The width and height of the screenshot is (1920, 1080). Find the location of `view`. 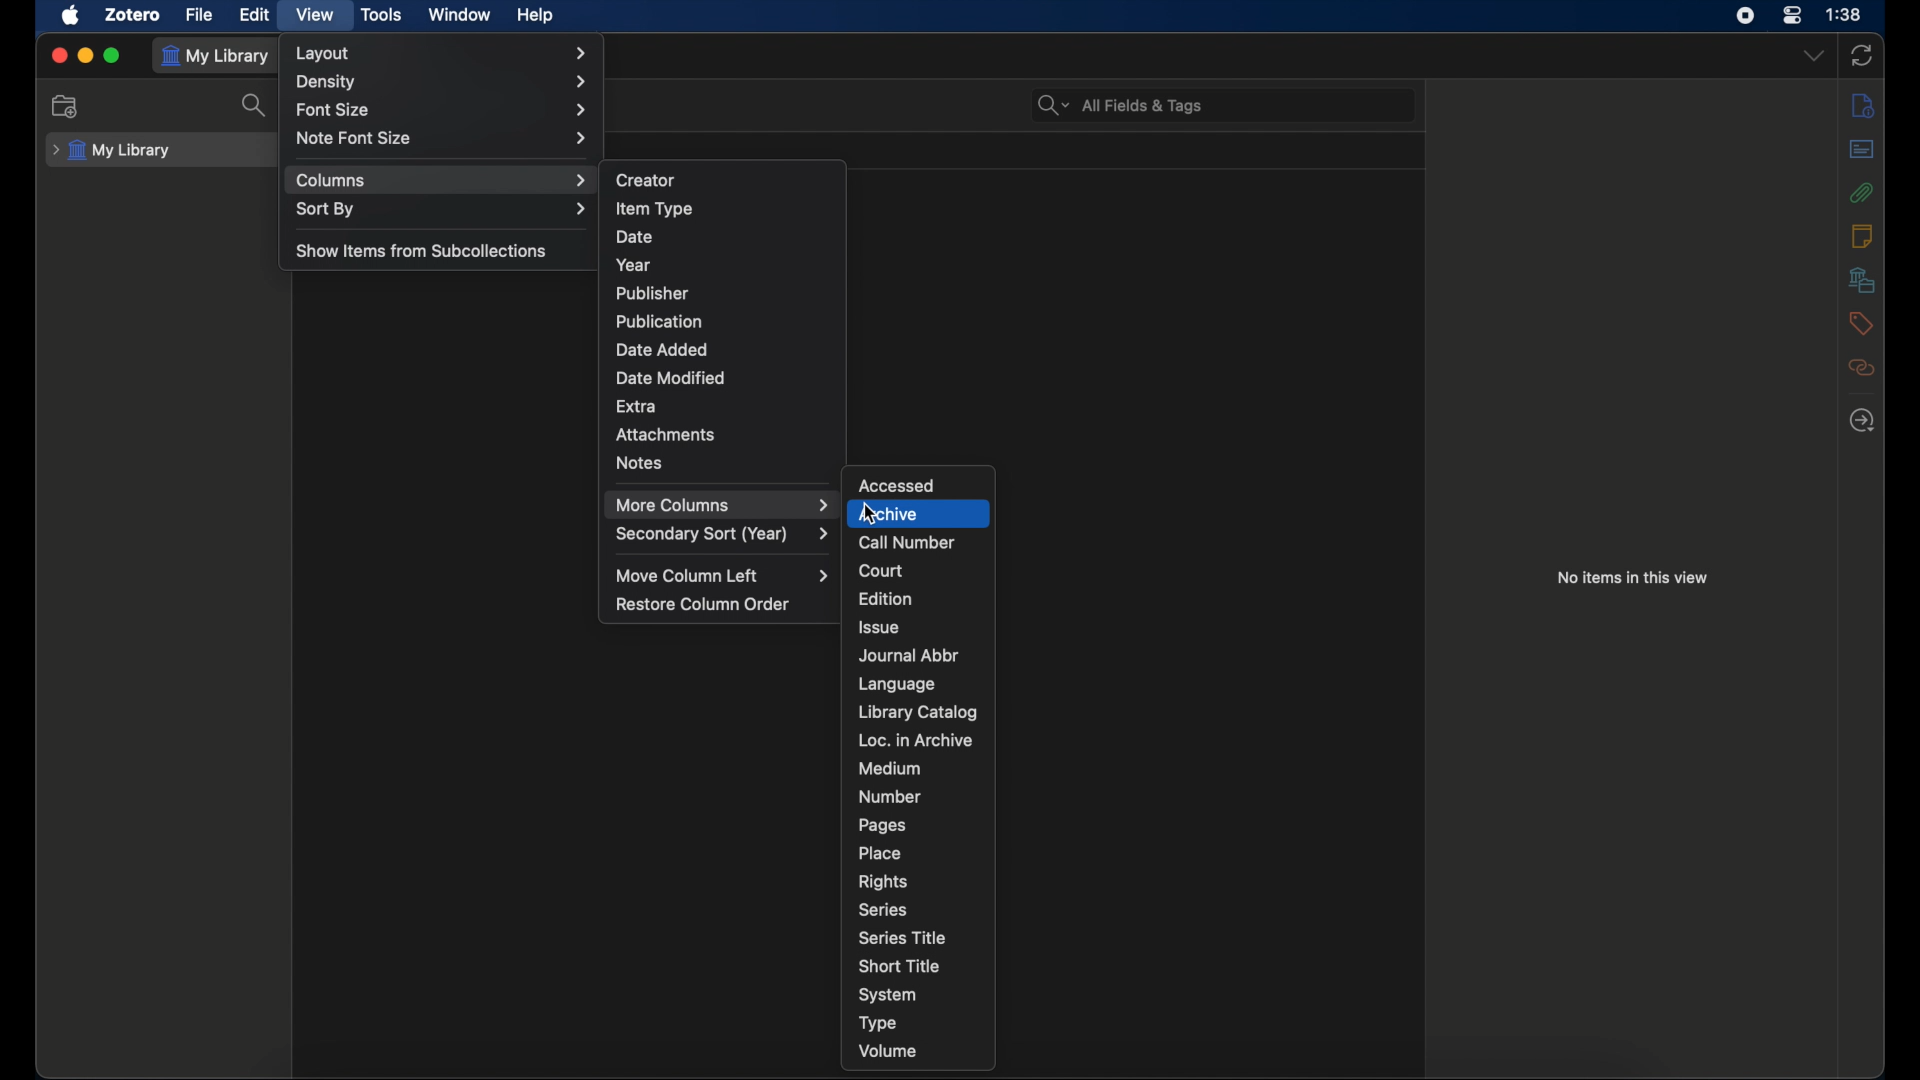

view is located at coordinates (314, 16).